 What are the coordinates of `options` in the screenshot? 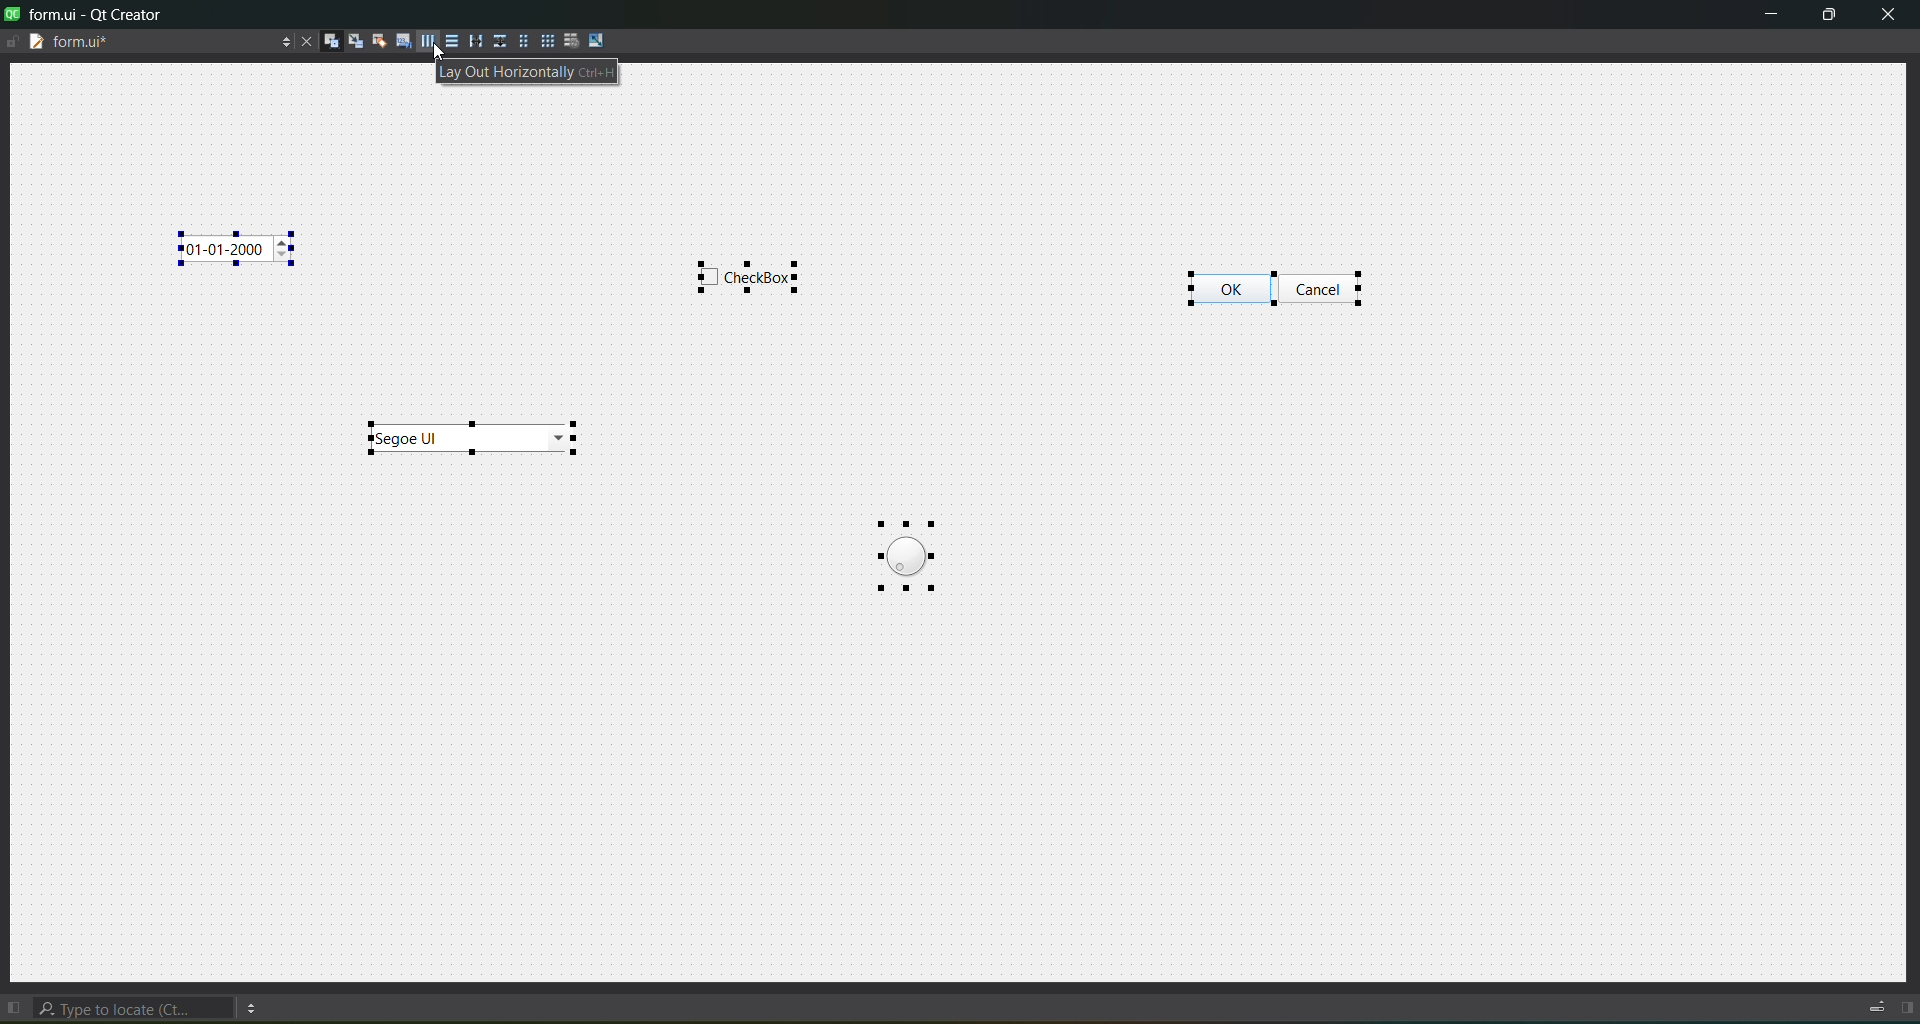 It's located at (278, 41).